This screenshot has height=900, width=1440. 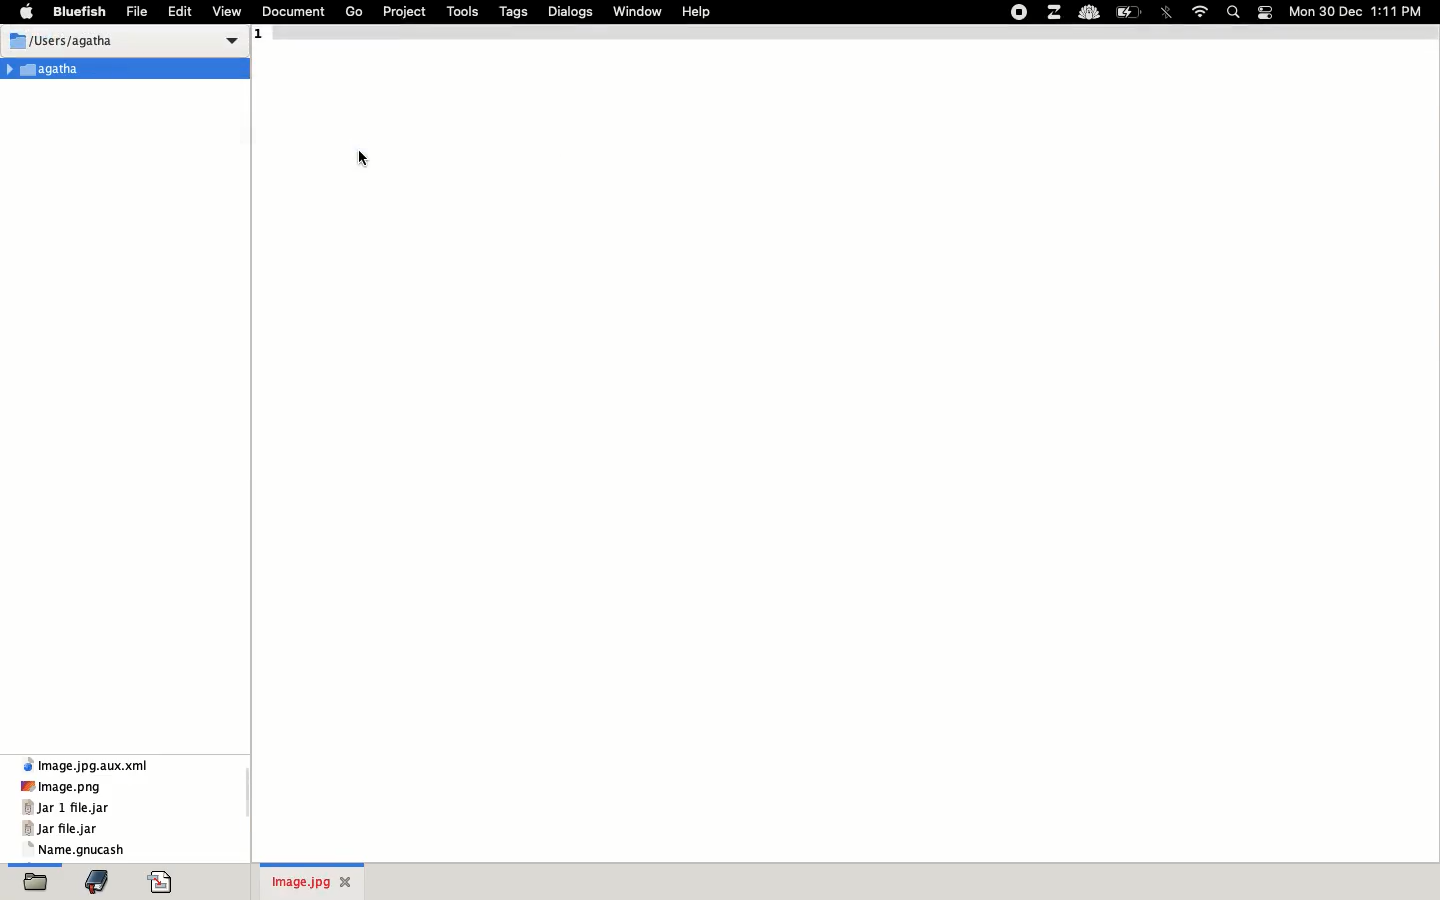 I want to click on window, so click(x=641, y=9).